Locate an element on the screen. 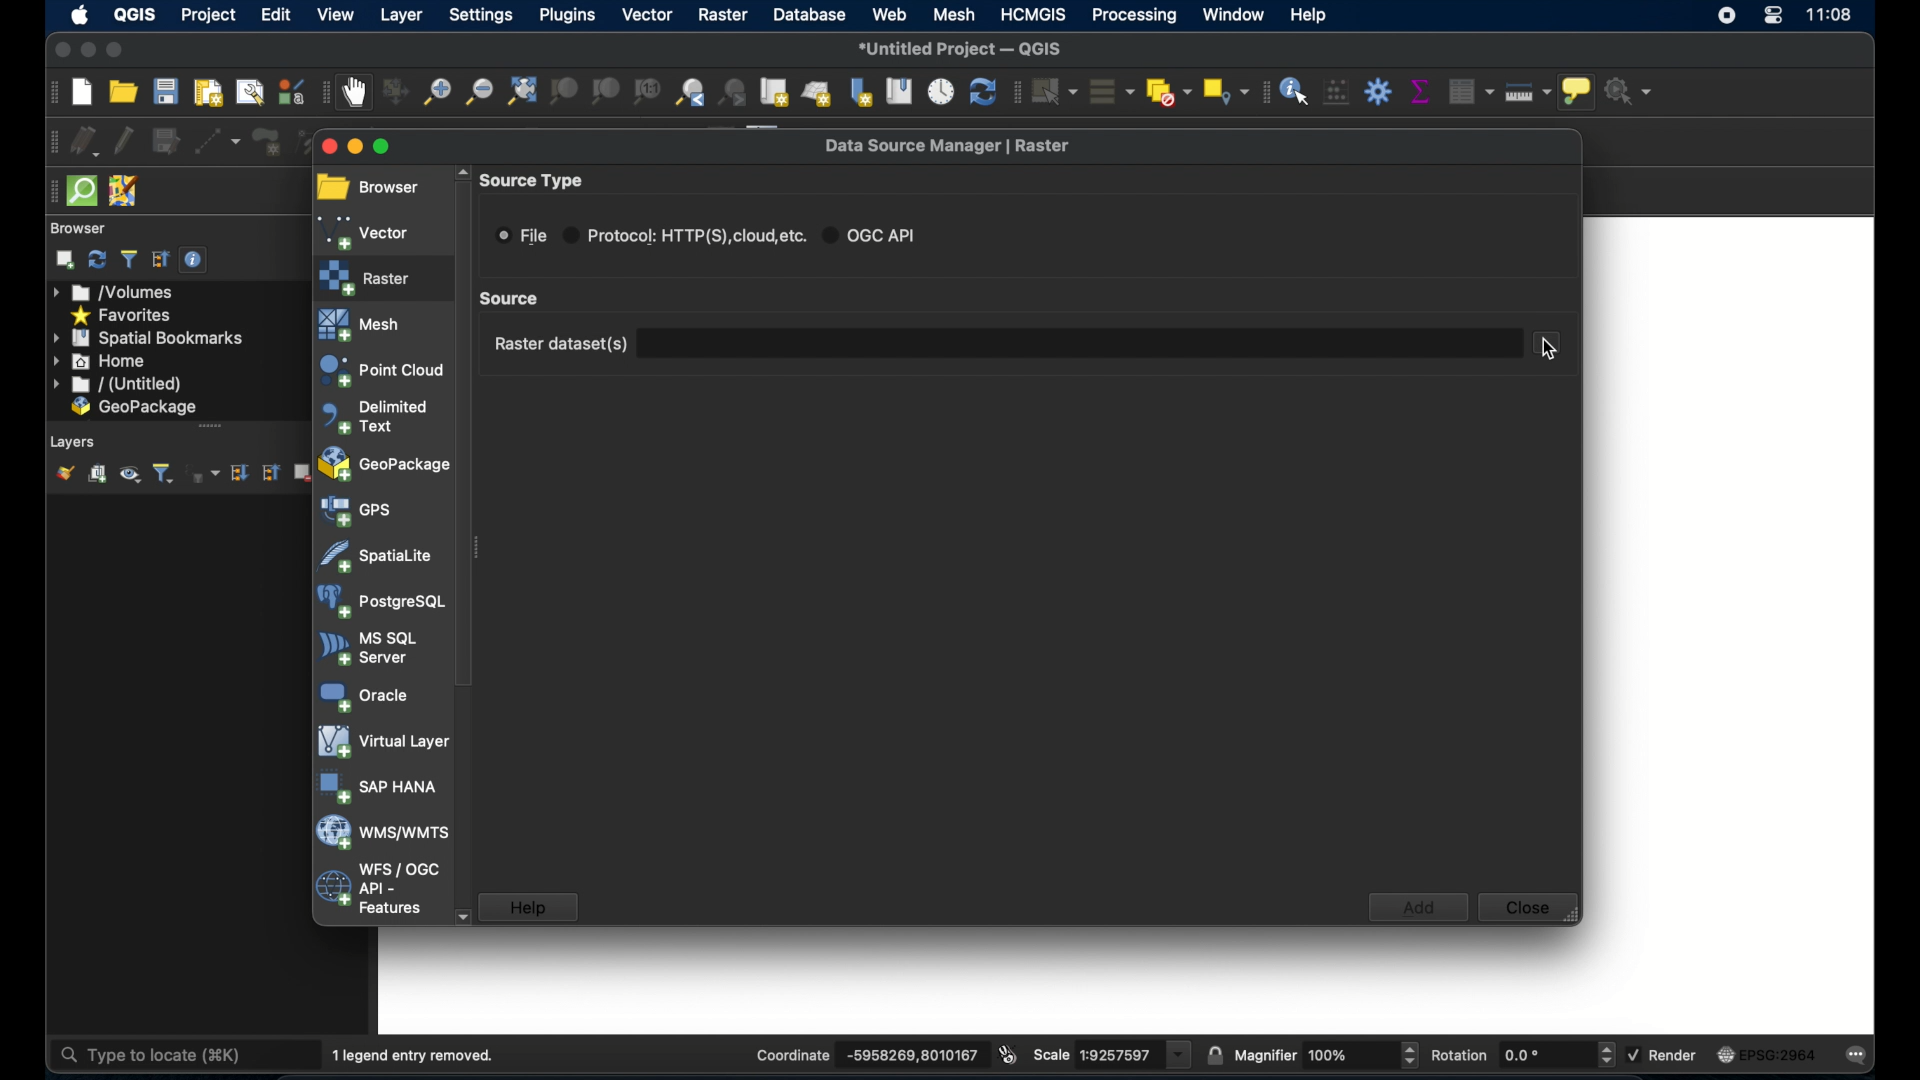 The image size is (1920, 1080). mesh is located at coordinates (361, 326).